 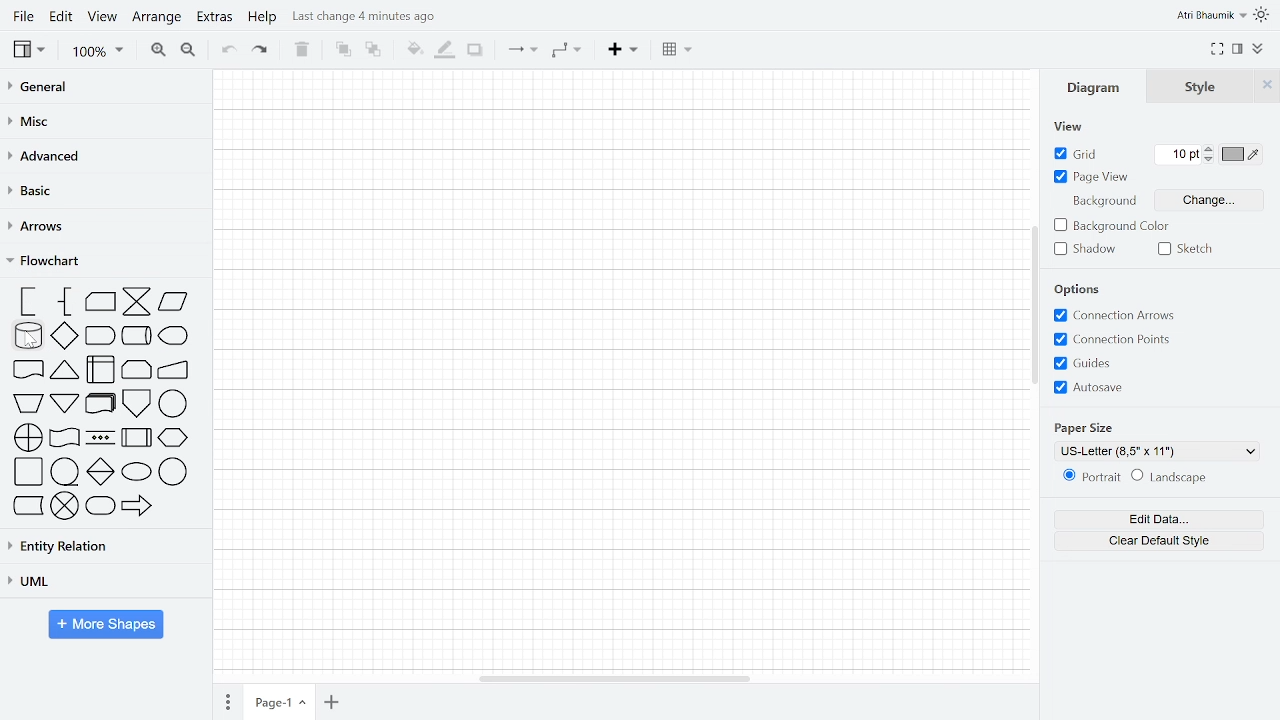 What do you see at coordinates (103, 19) in the screenshot?
I see `View` at bounding box center [103, 19].